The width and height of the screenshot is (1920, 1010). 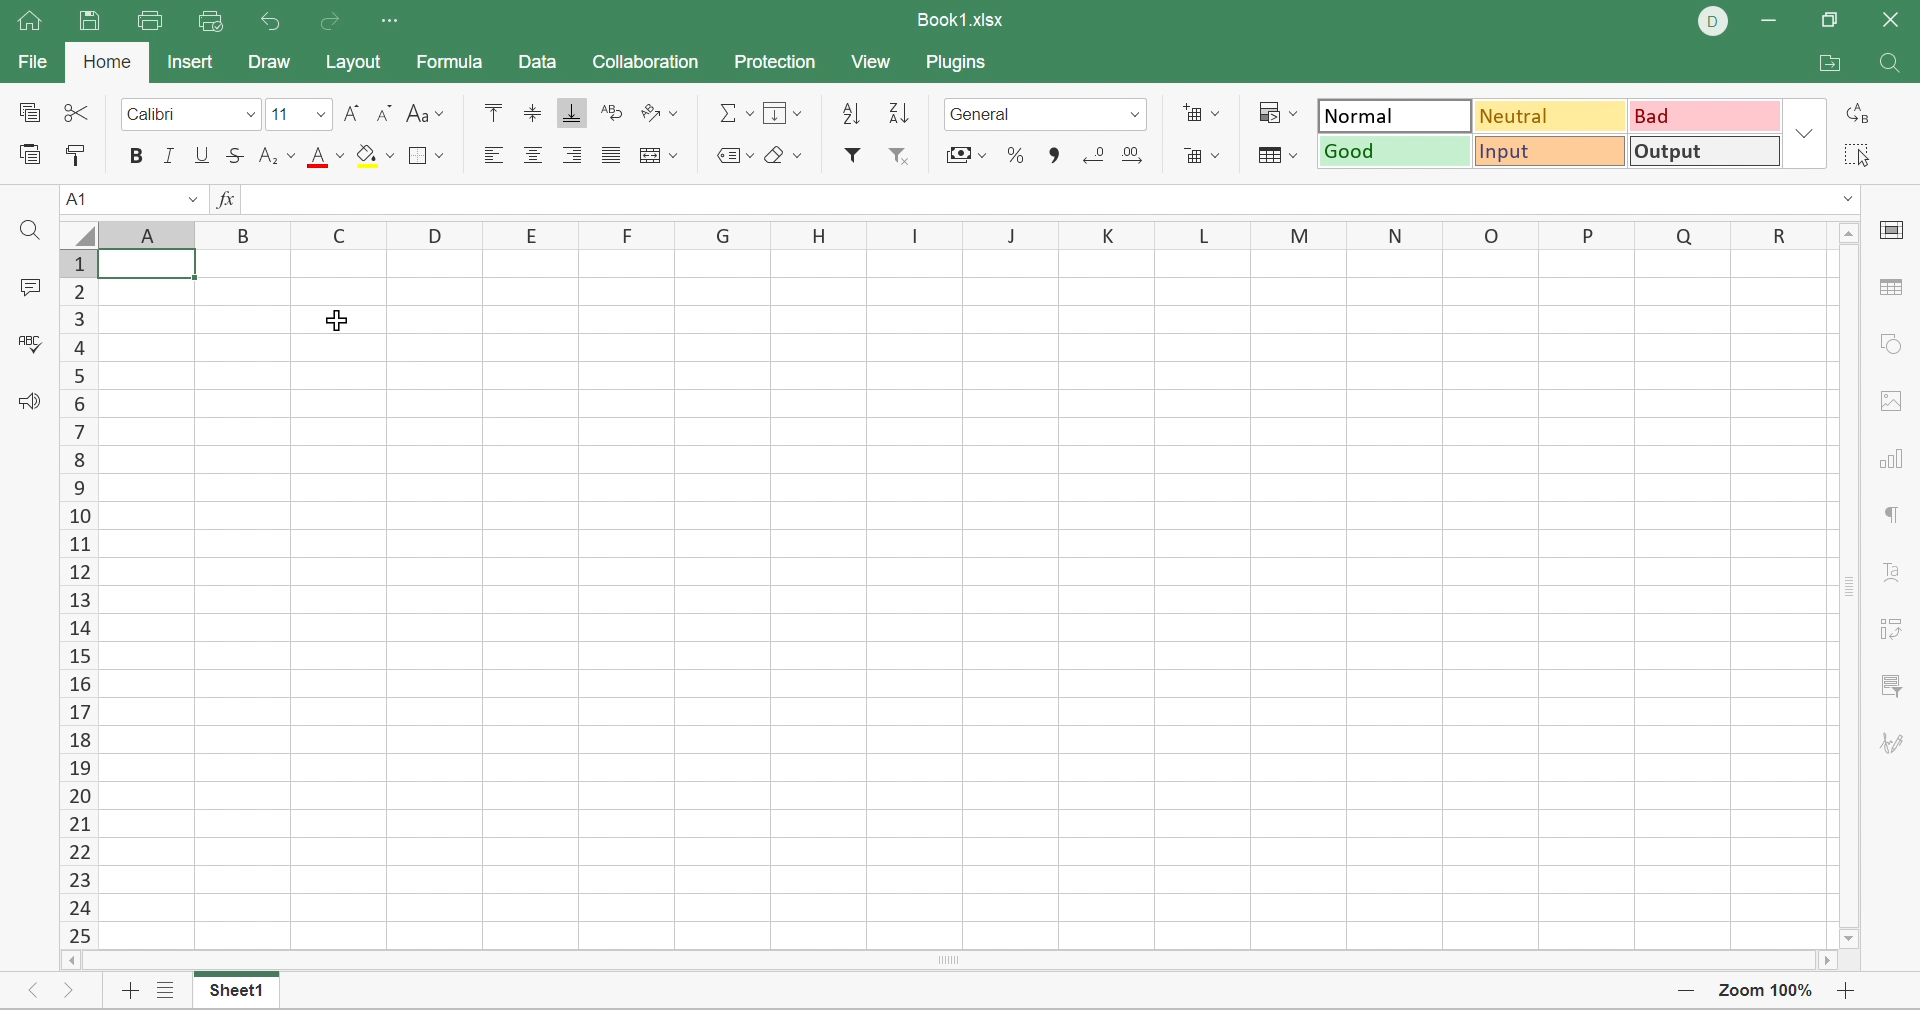 I want to click on A1, so click(x=77, y=199).